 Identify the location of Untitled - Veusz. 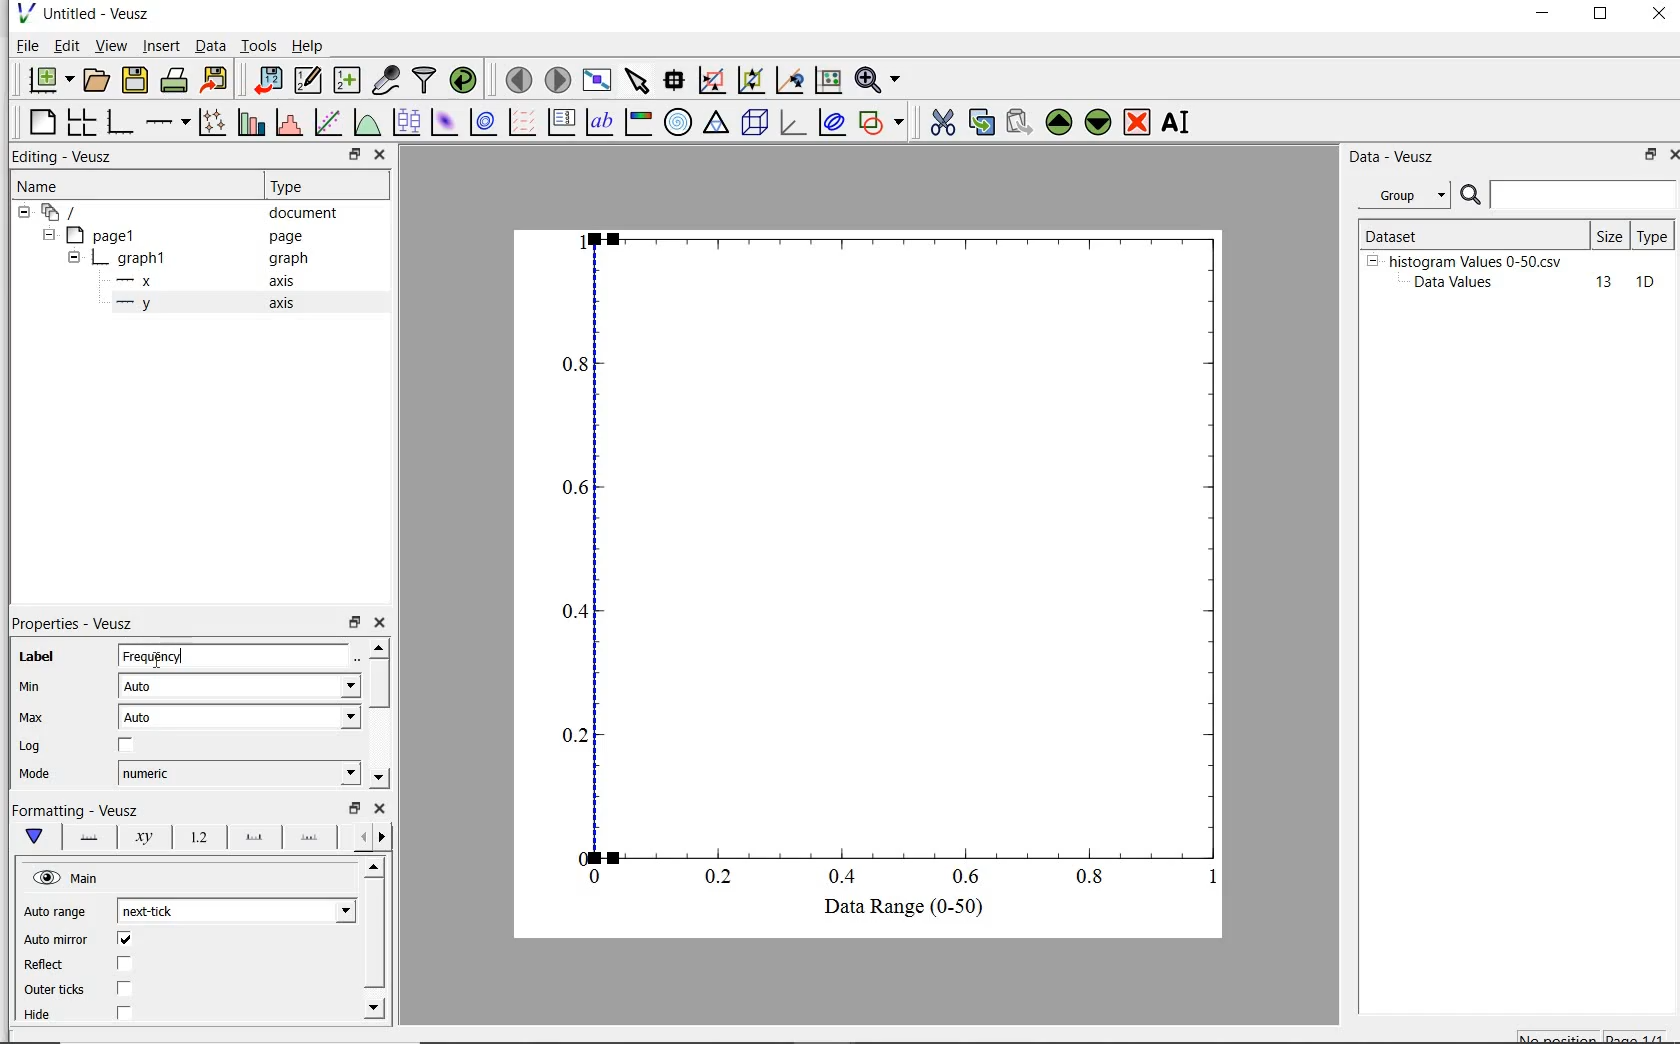
(101, 13).